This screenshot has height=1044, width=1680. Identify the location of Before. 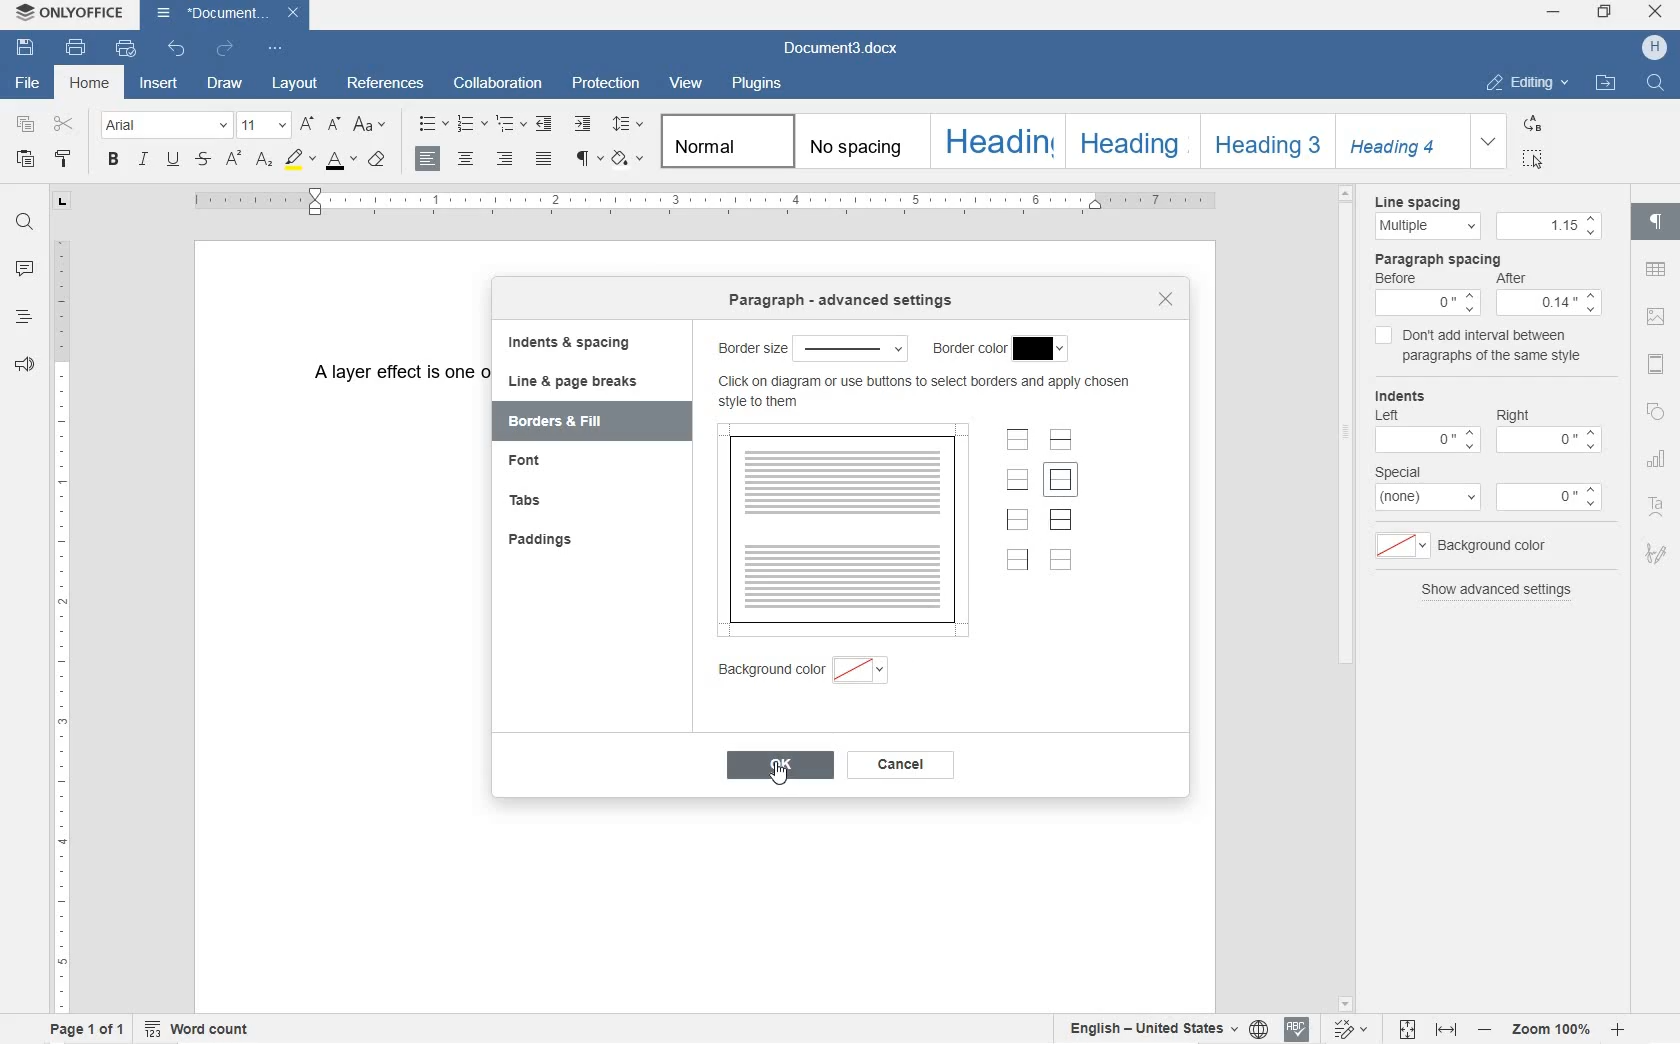
(1427, 295).